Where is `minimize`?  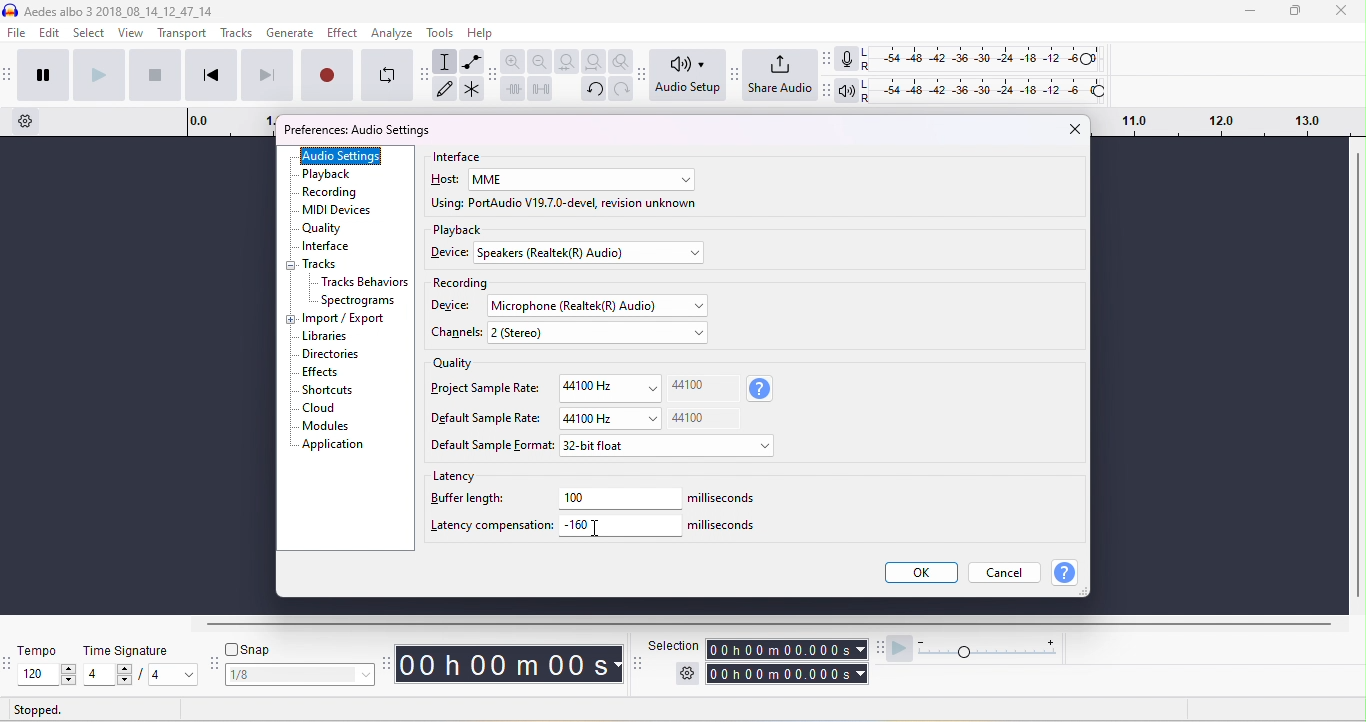 minimize is located at coordinates (1247, 12).